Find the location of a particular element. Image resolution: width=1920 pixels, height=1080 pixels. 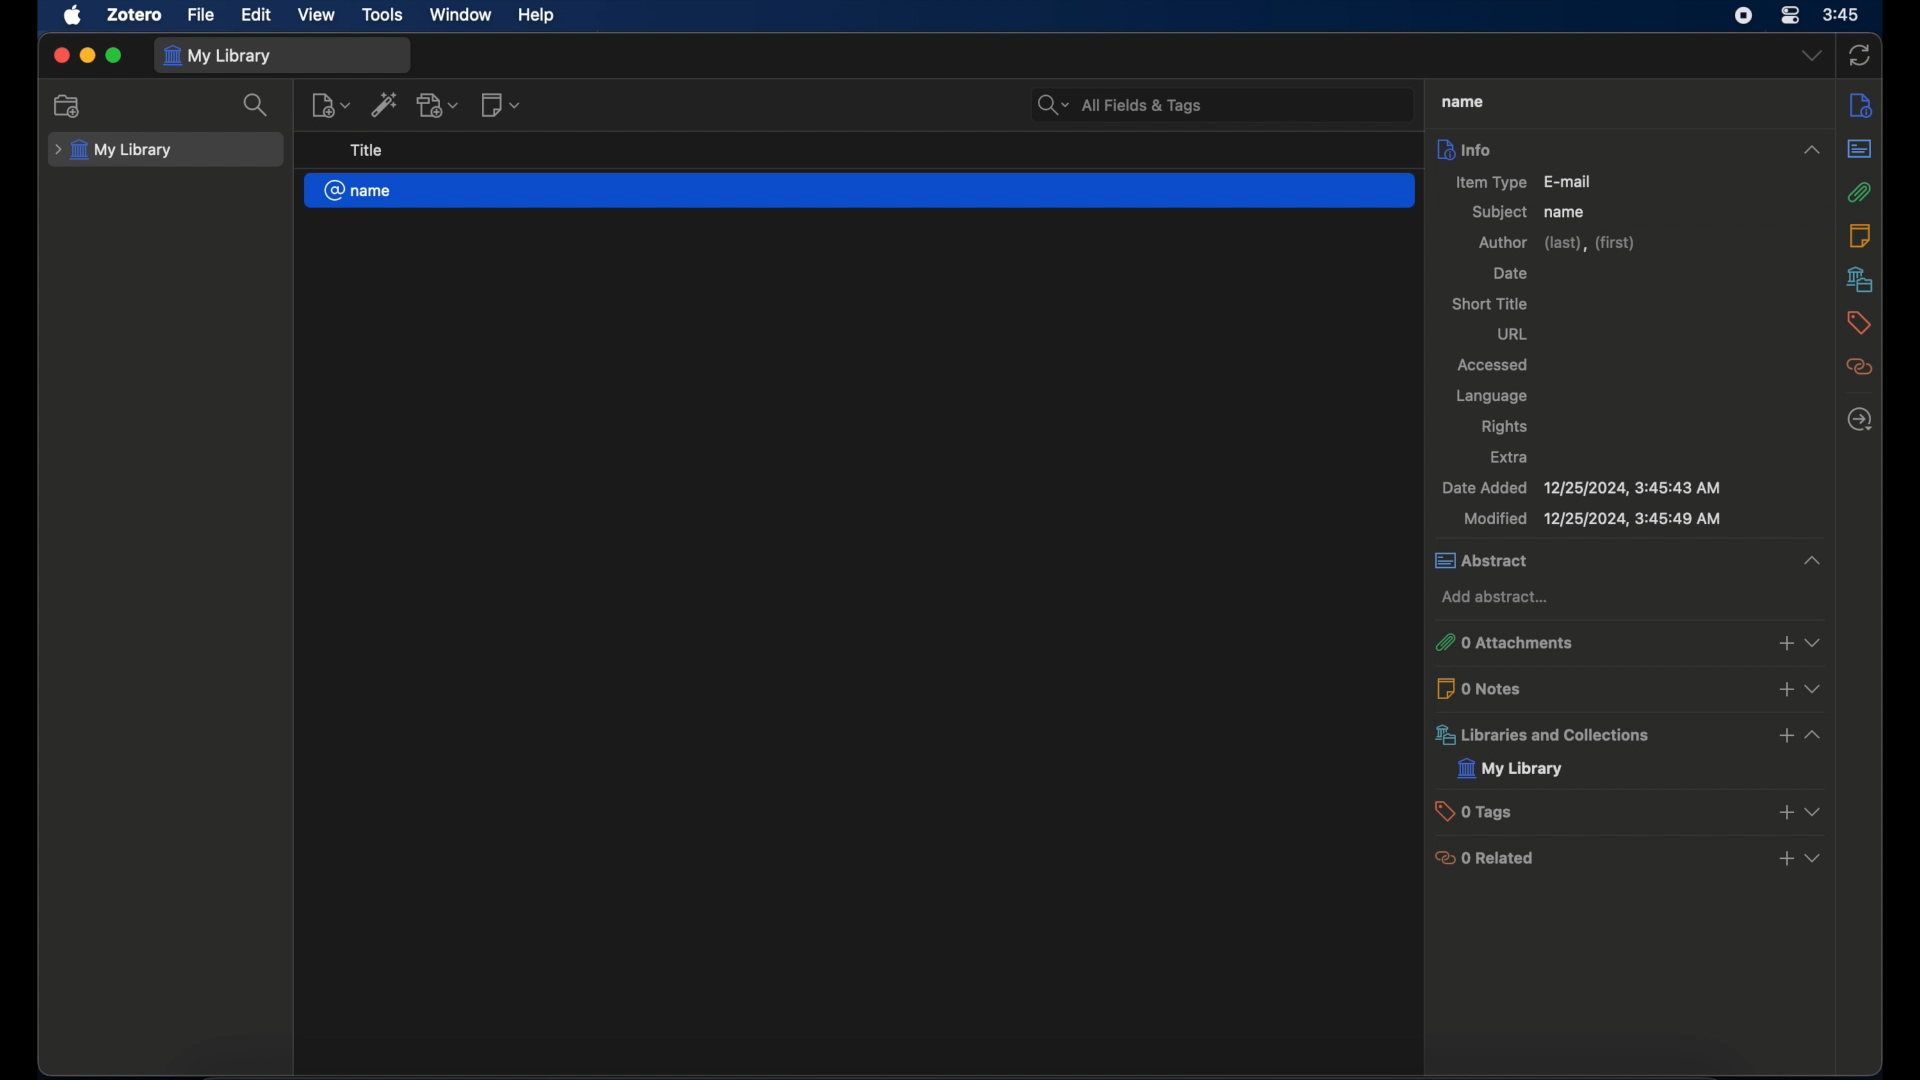

new item is located at coordinates (331, 106).